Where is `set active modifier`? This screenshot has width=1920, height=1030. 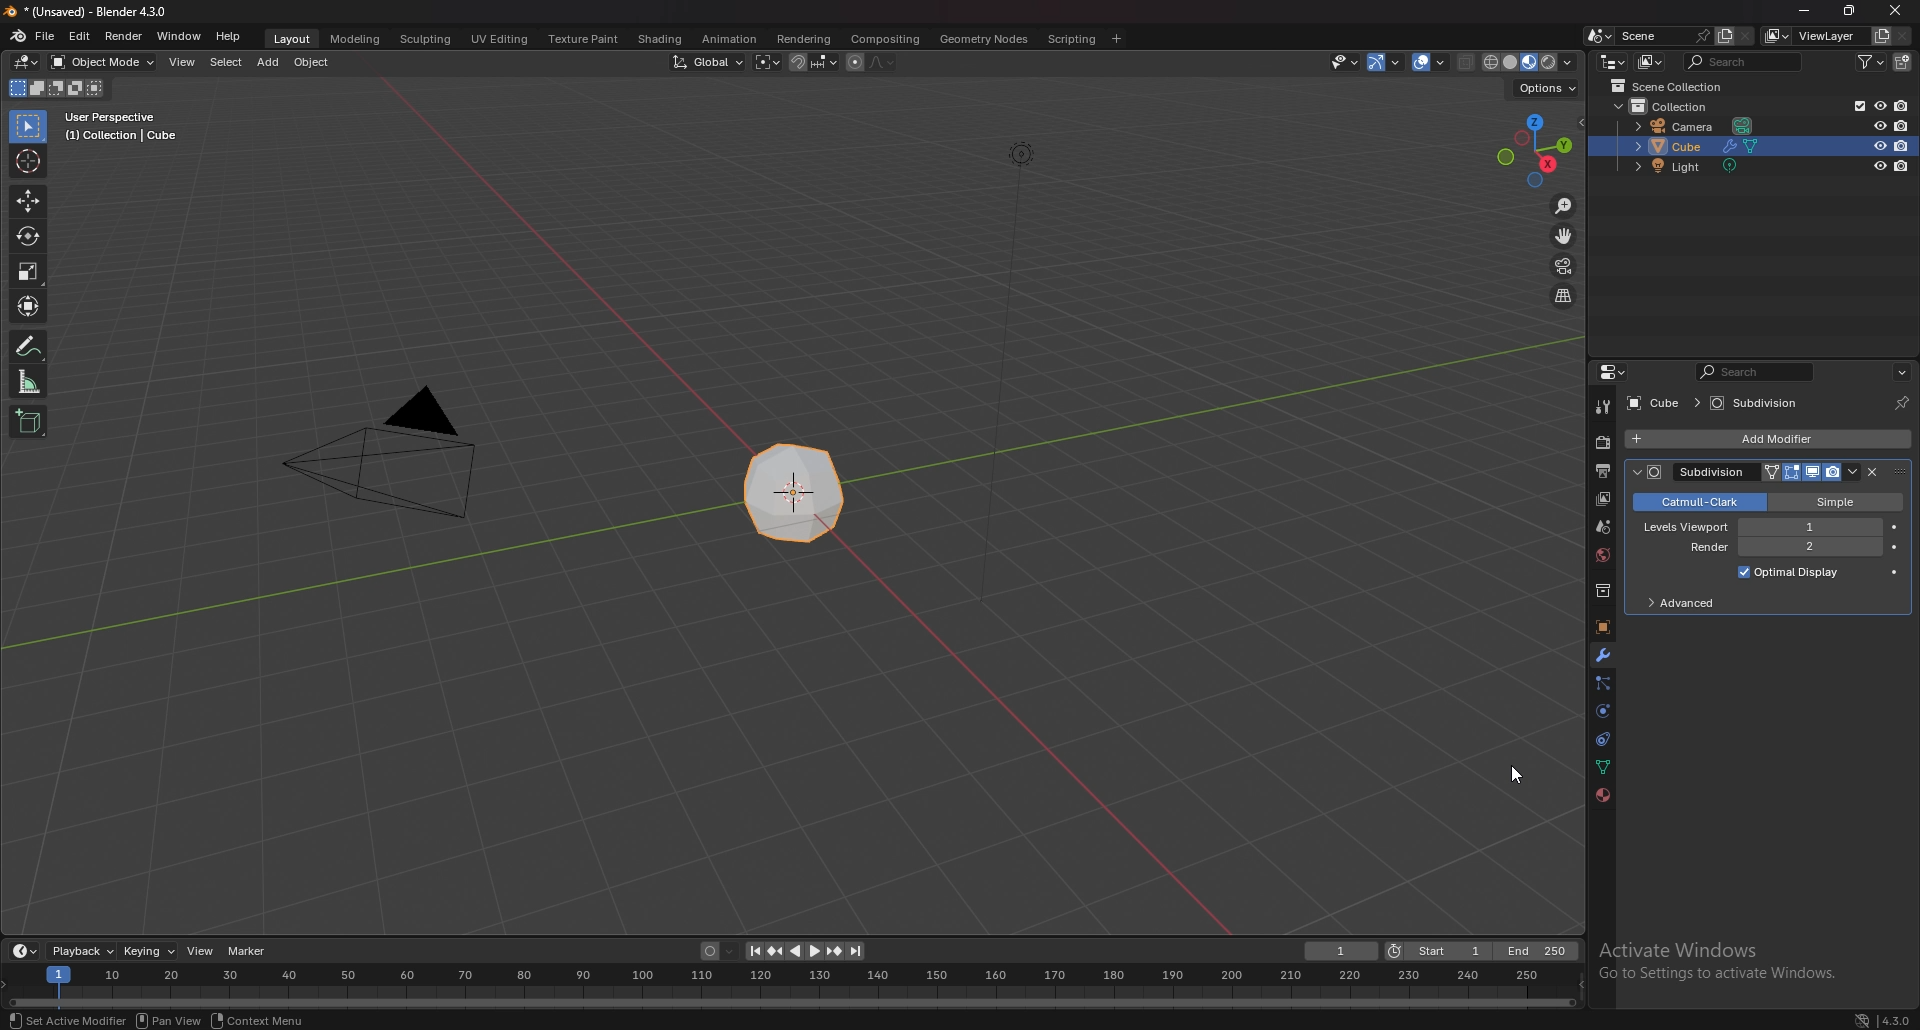
set active modifier is located at coordinates (67, 1020).